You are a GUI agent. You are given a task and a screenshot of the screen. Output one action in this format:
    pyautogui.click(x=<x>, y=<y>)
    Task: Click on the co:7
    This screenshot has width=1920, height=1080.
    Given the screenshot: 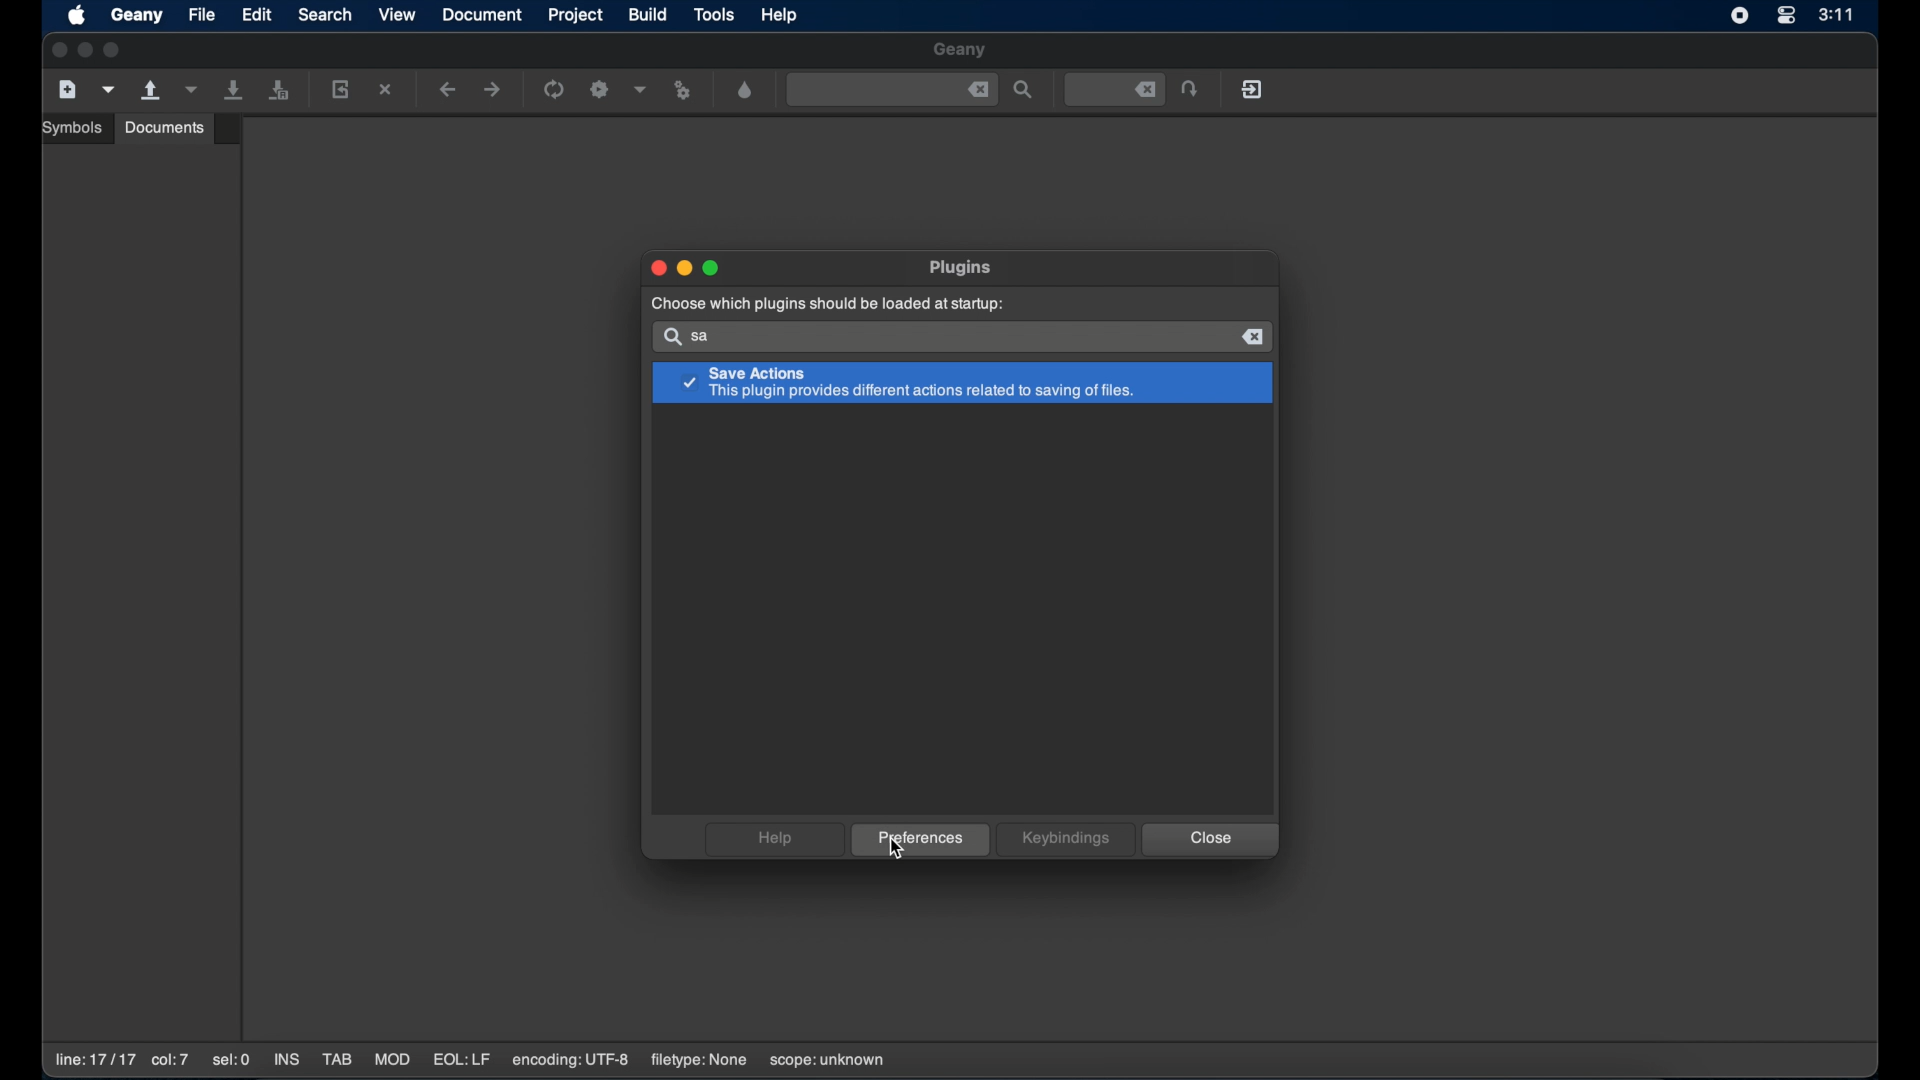 What is the action you would take?
    pyautogui.click(x=169, y=1061)
    